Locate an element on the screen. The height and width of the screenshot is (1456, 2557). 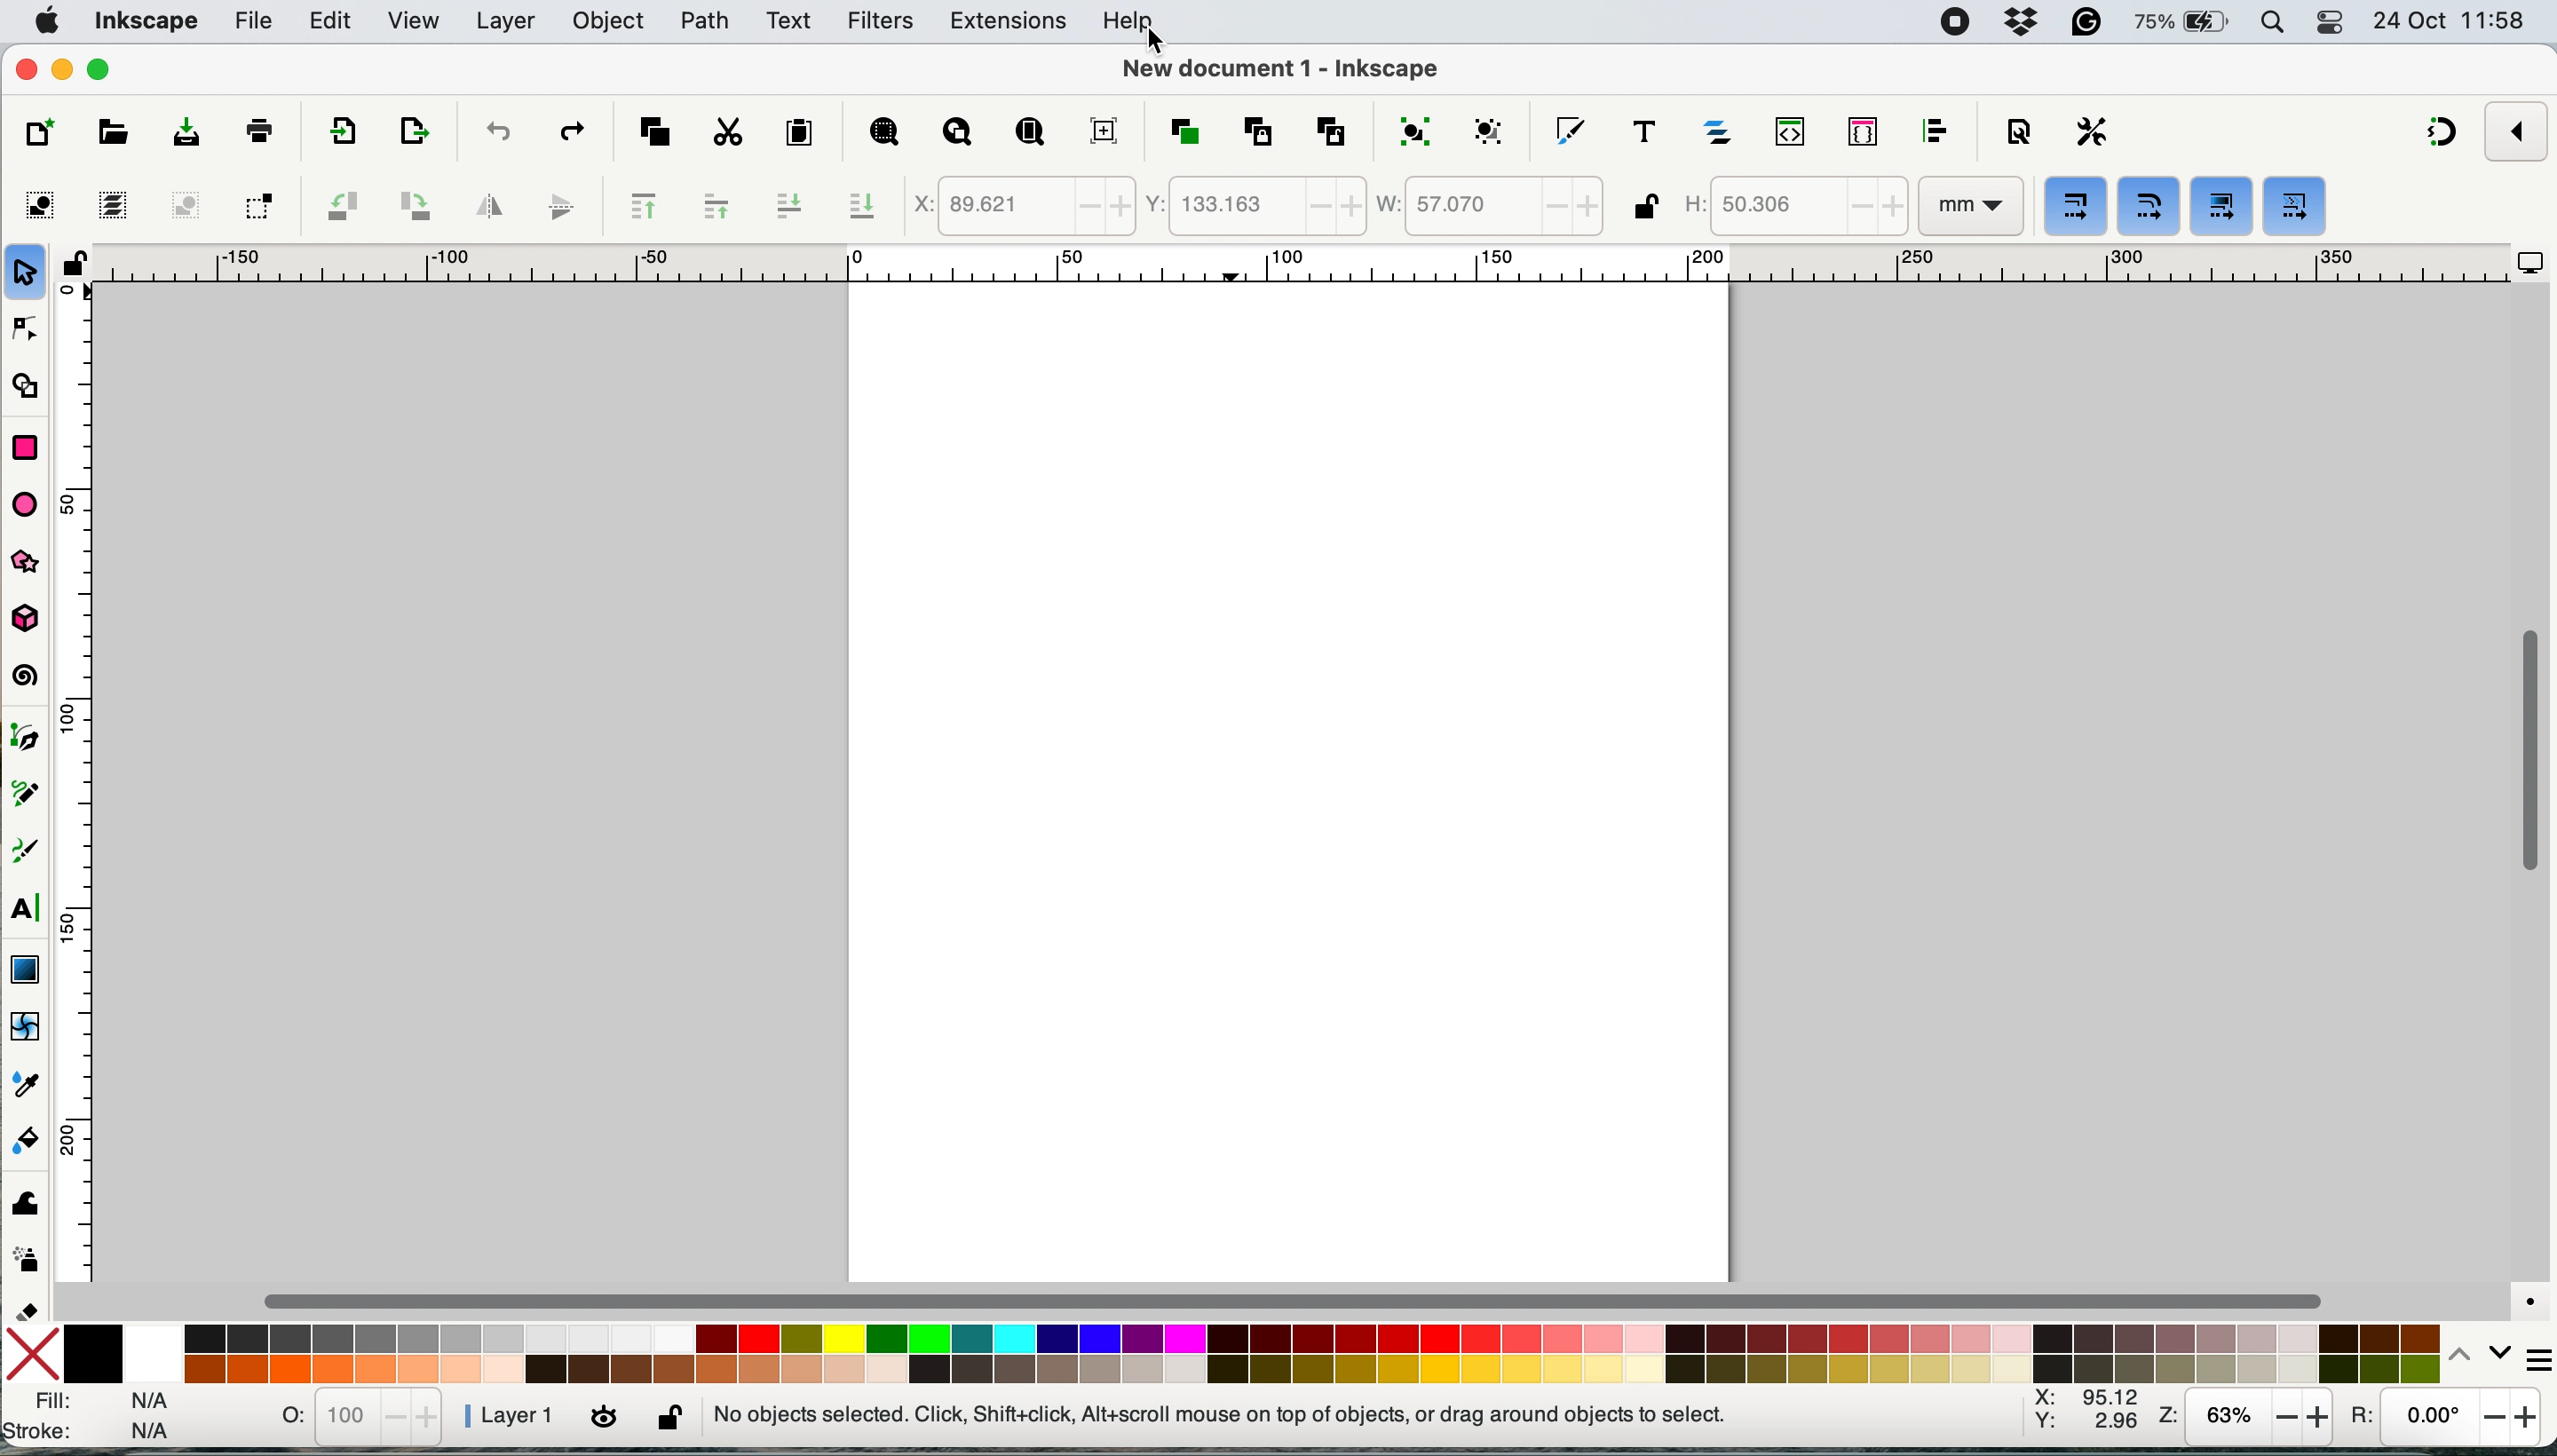
zoom drawing  is located at coordinates (949, 128).